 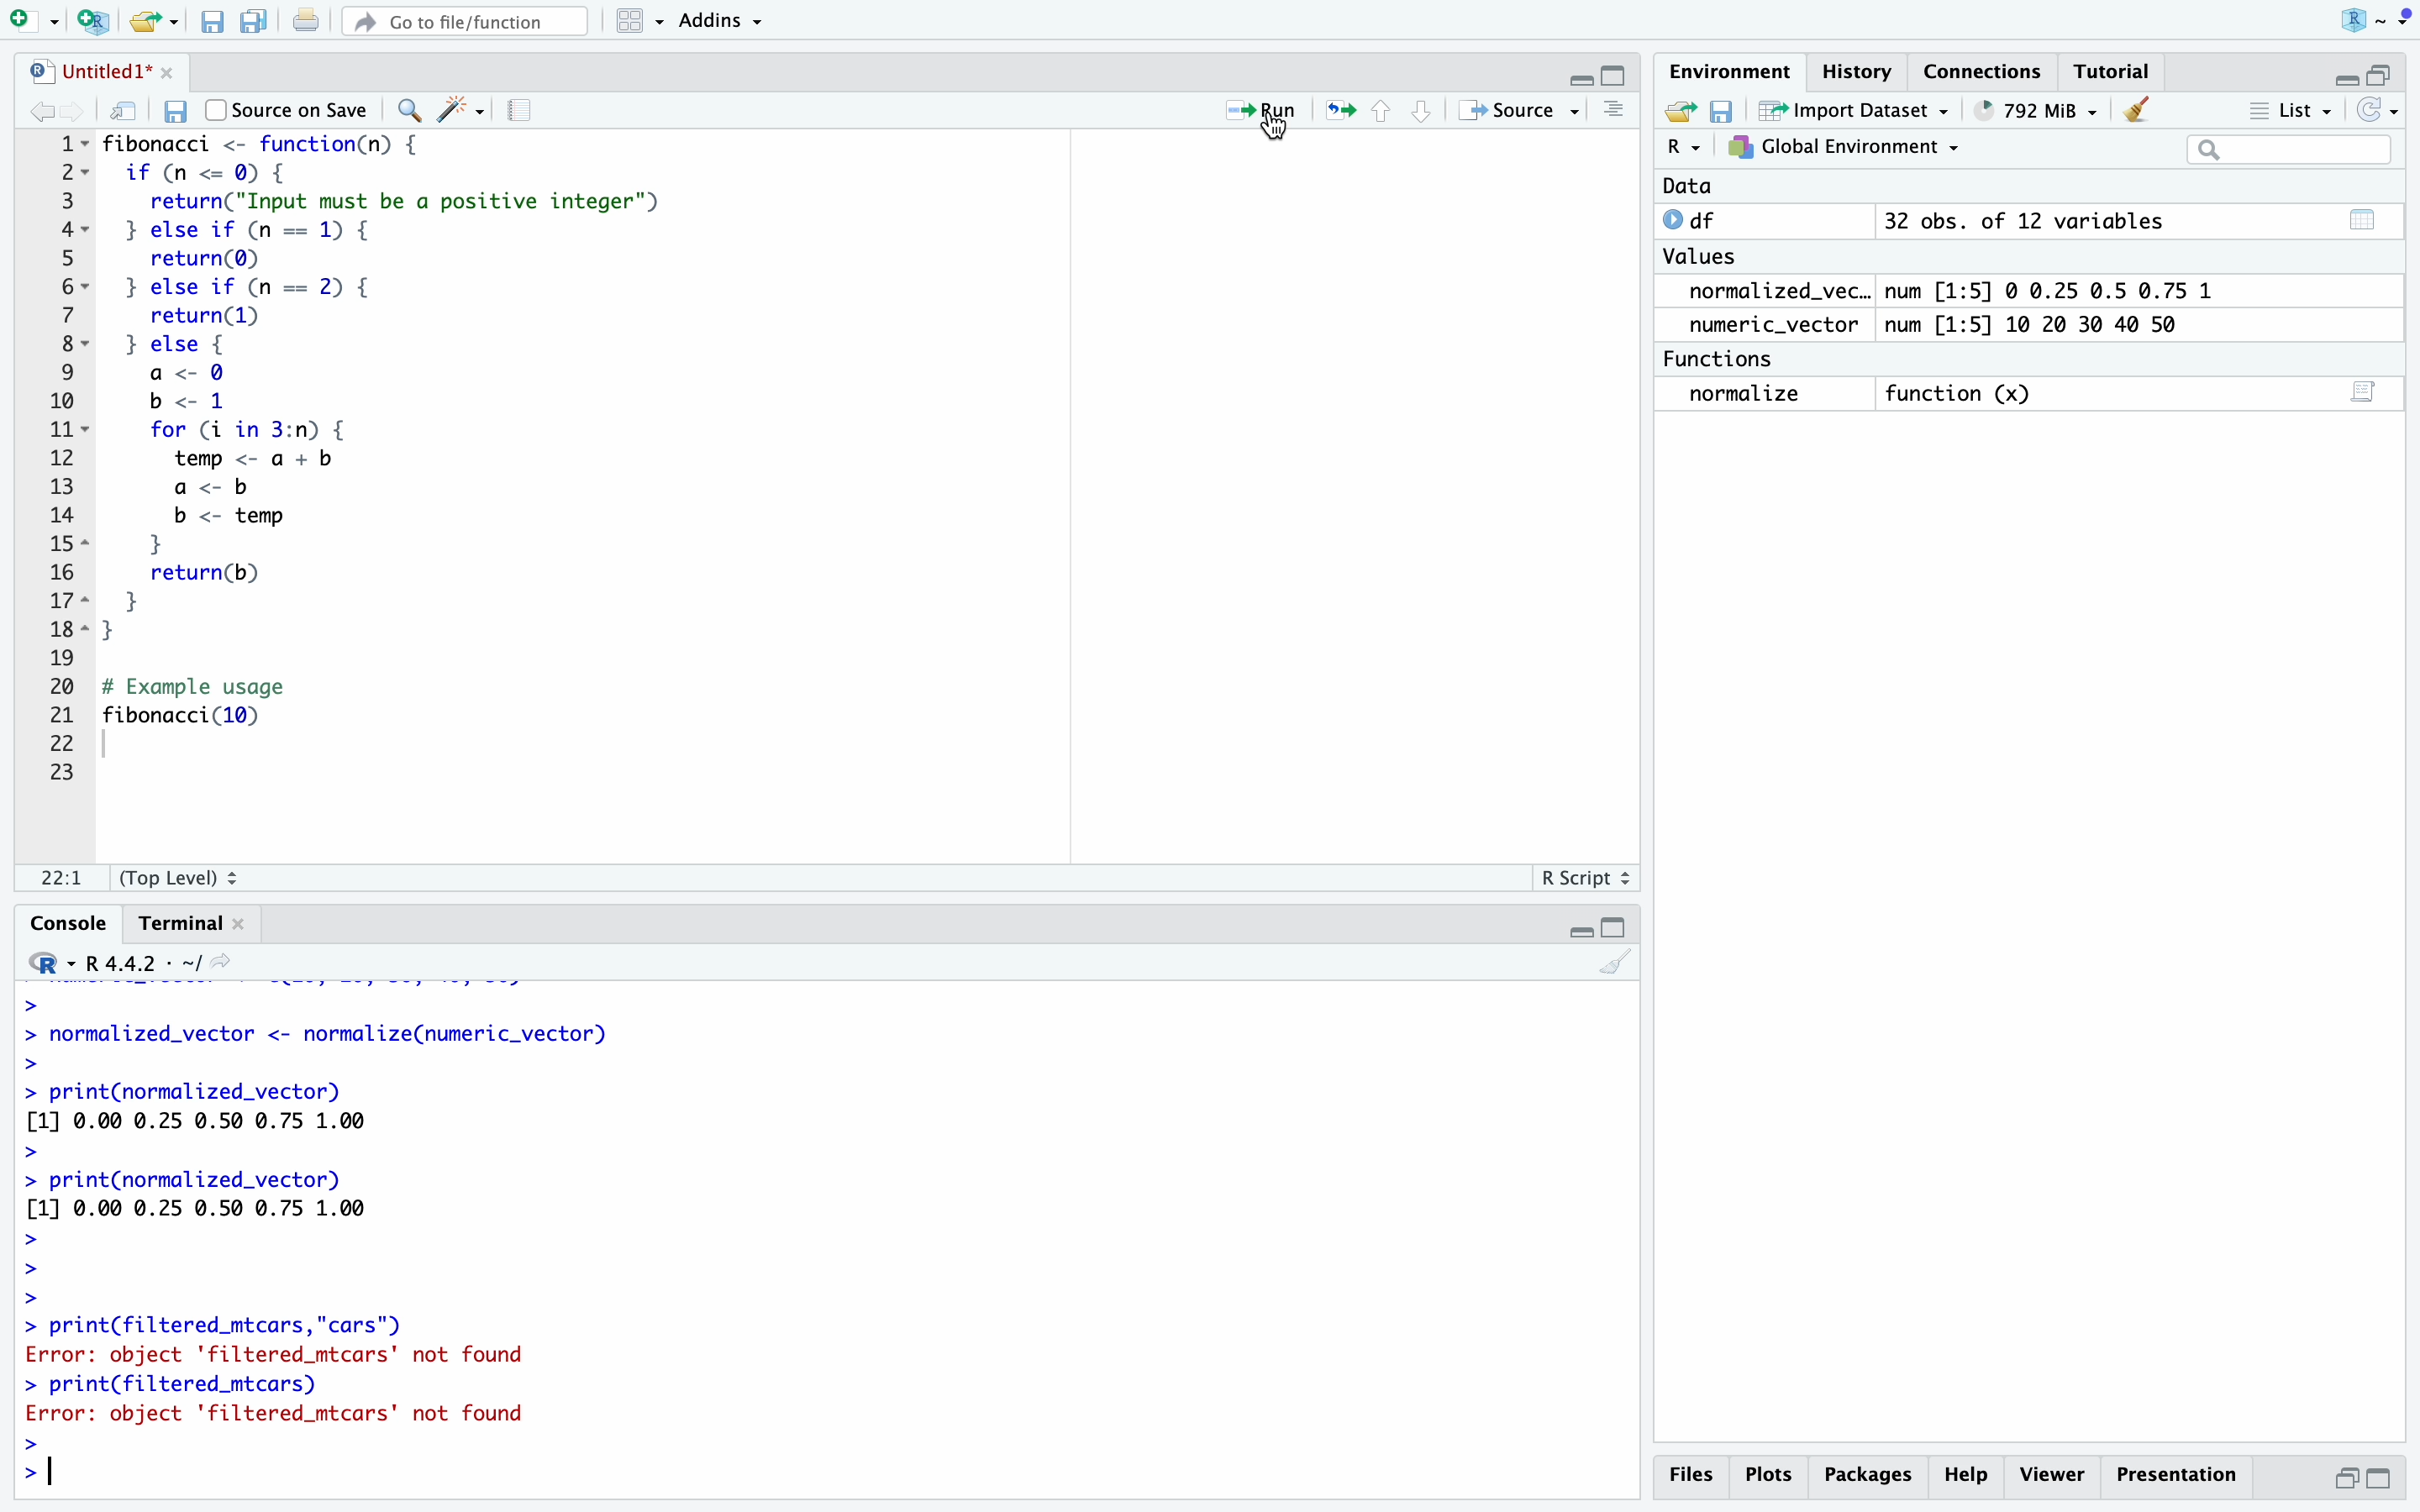 I want to click on clear console, so click(x=1608, y=109).